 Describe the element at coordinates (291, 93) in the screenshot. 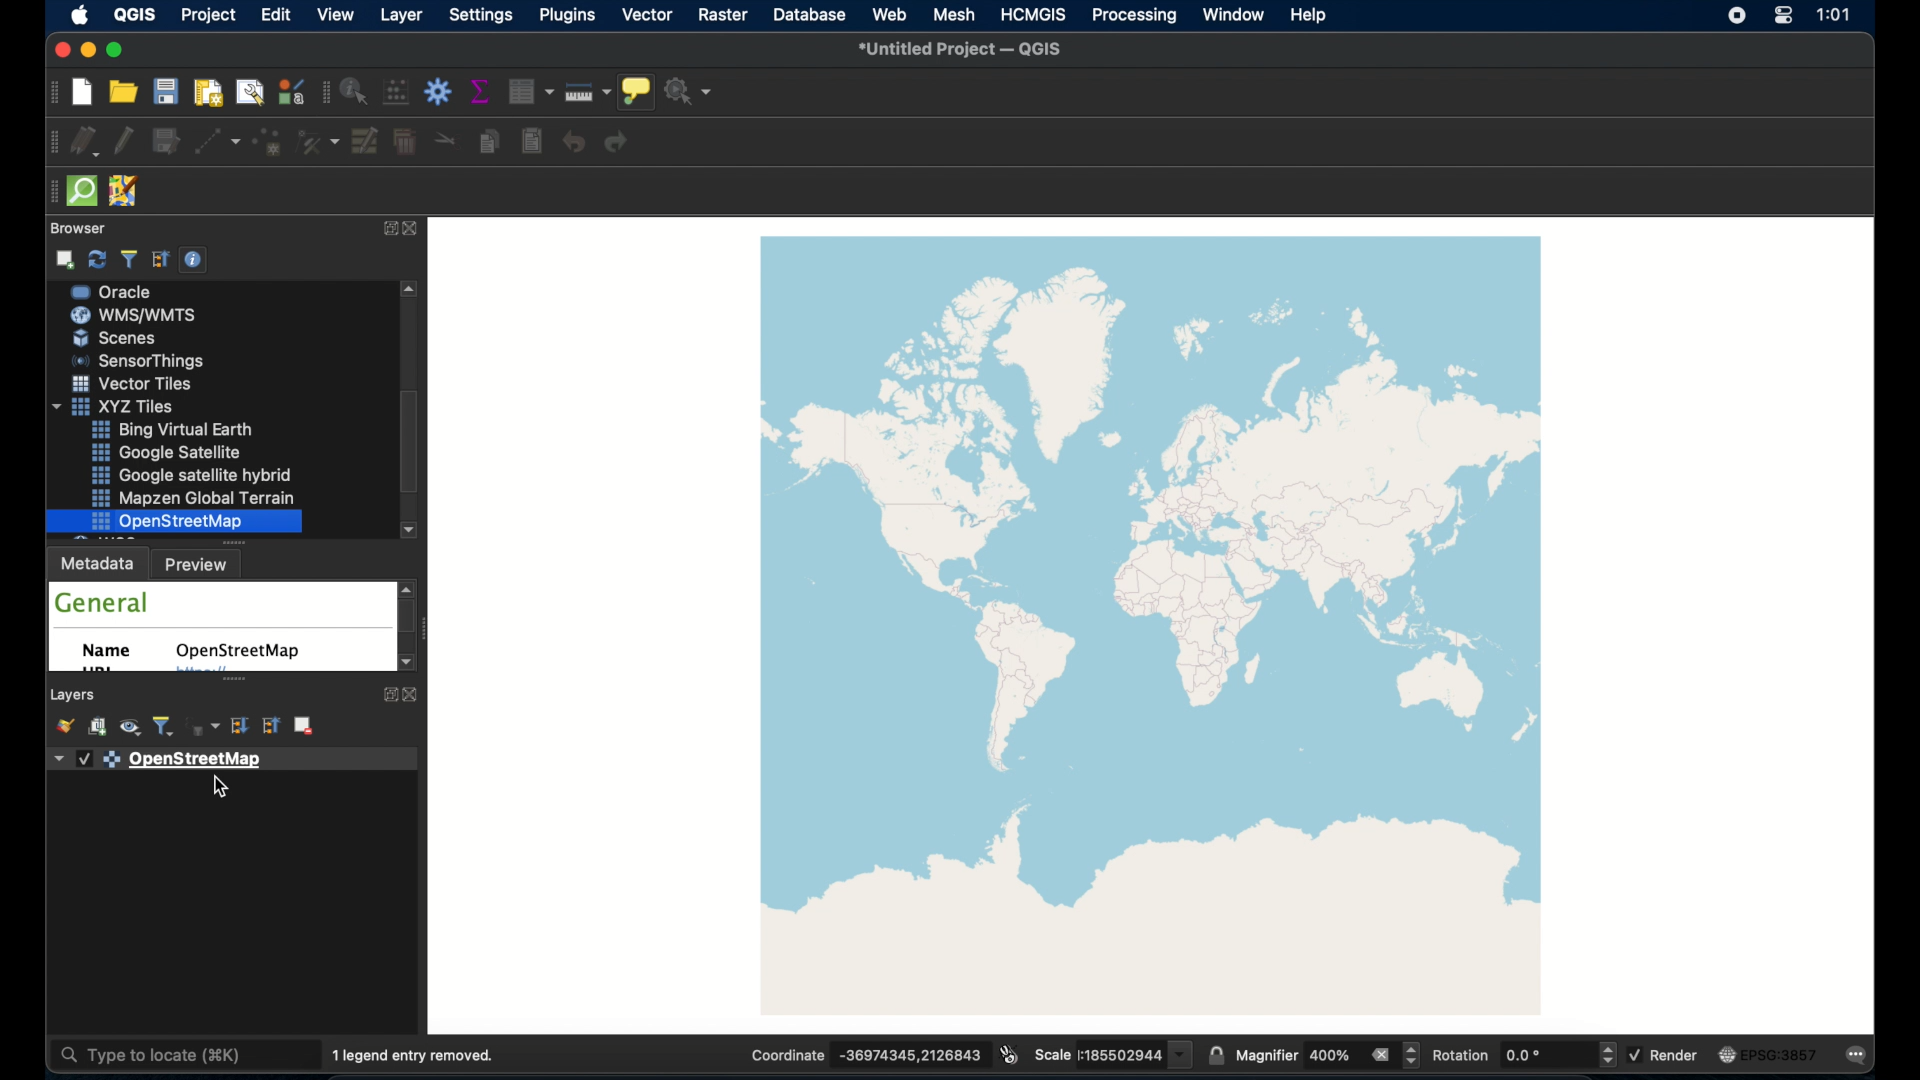

I see `style manager` at that location.